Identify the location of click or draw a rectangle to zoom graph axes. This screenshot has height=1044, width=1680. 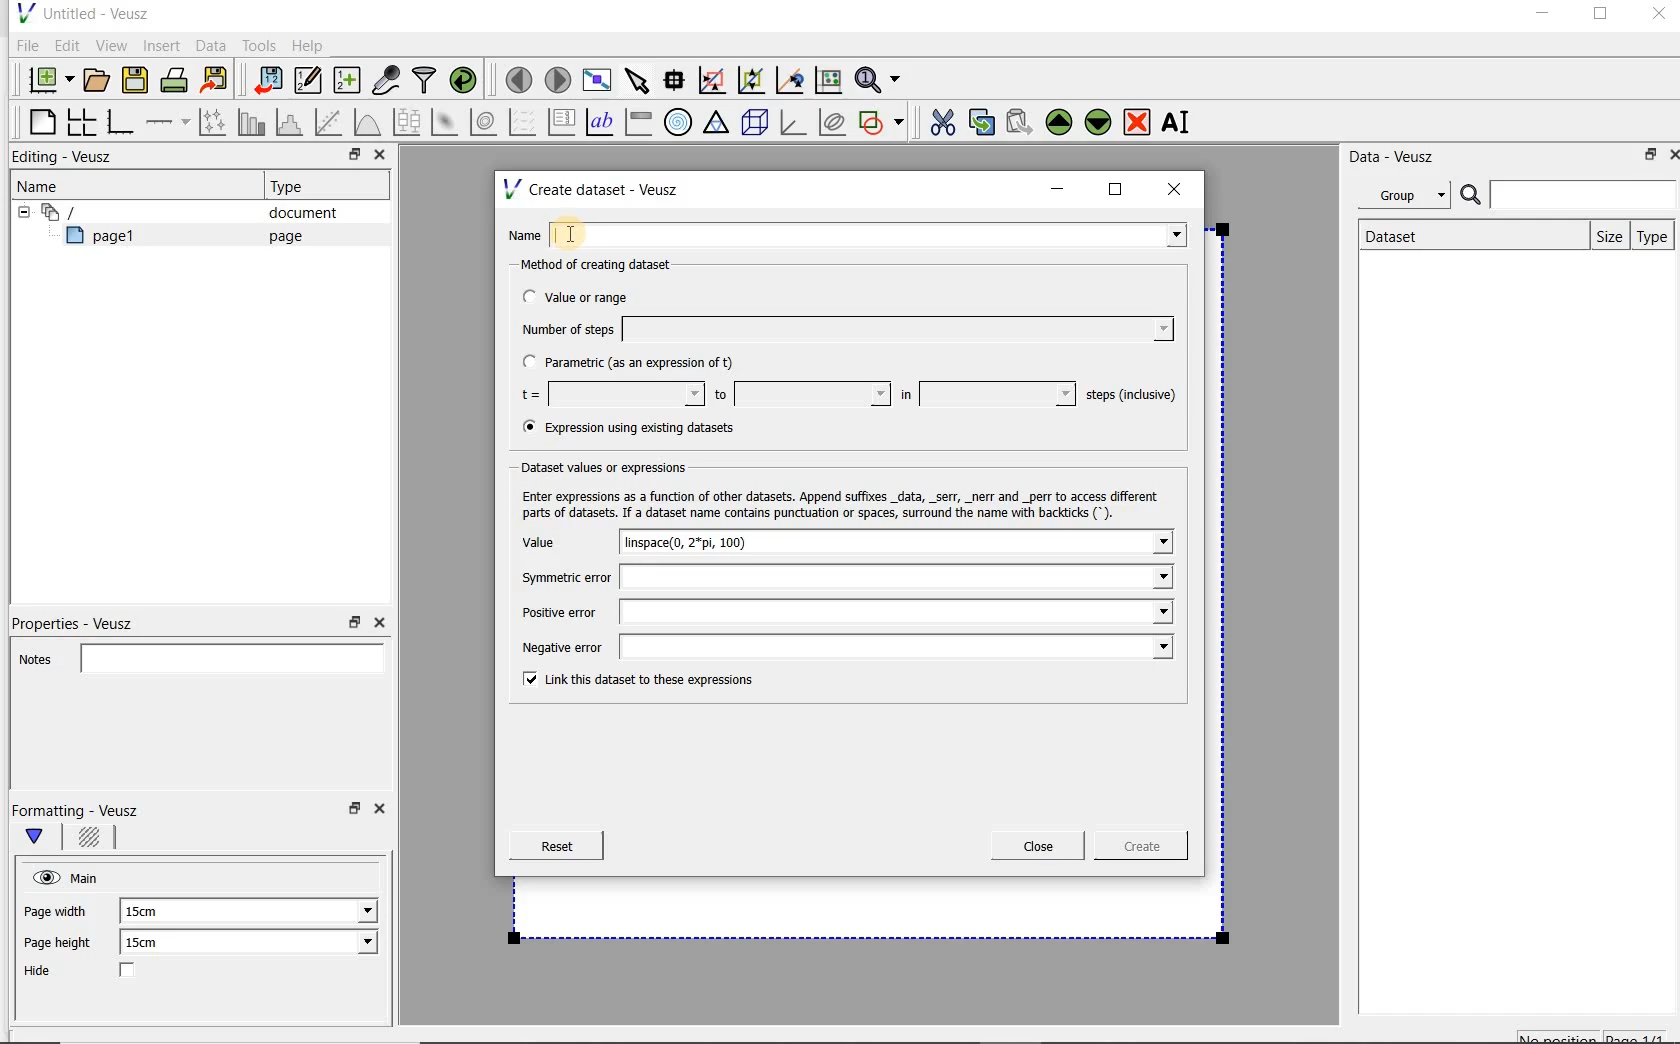
(716, 81).